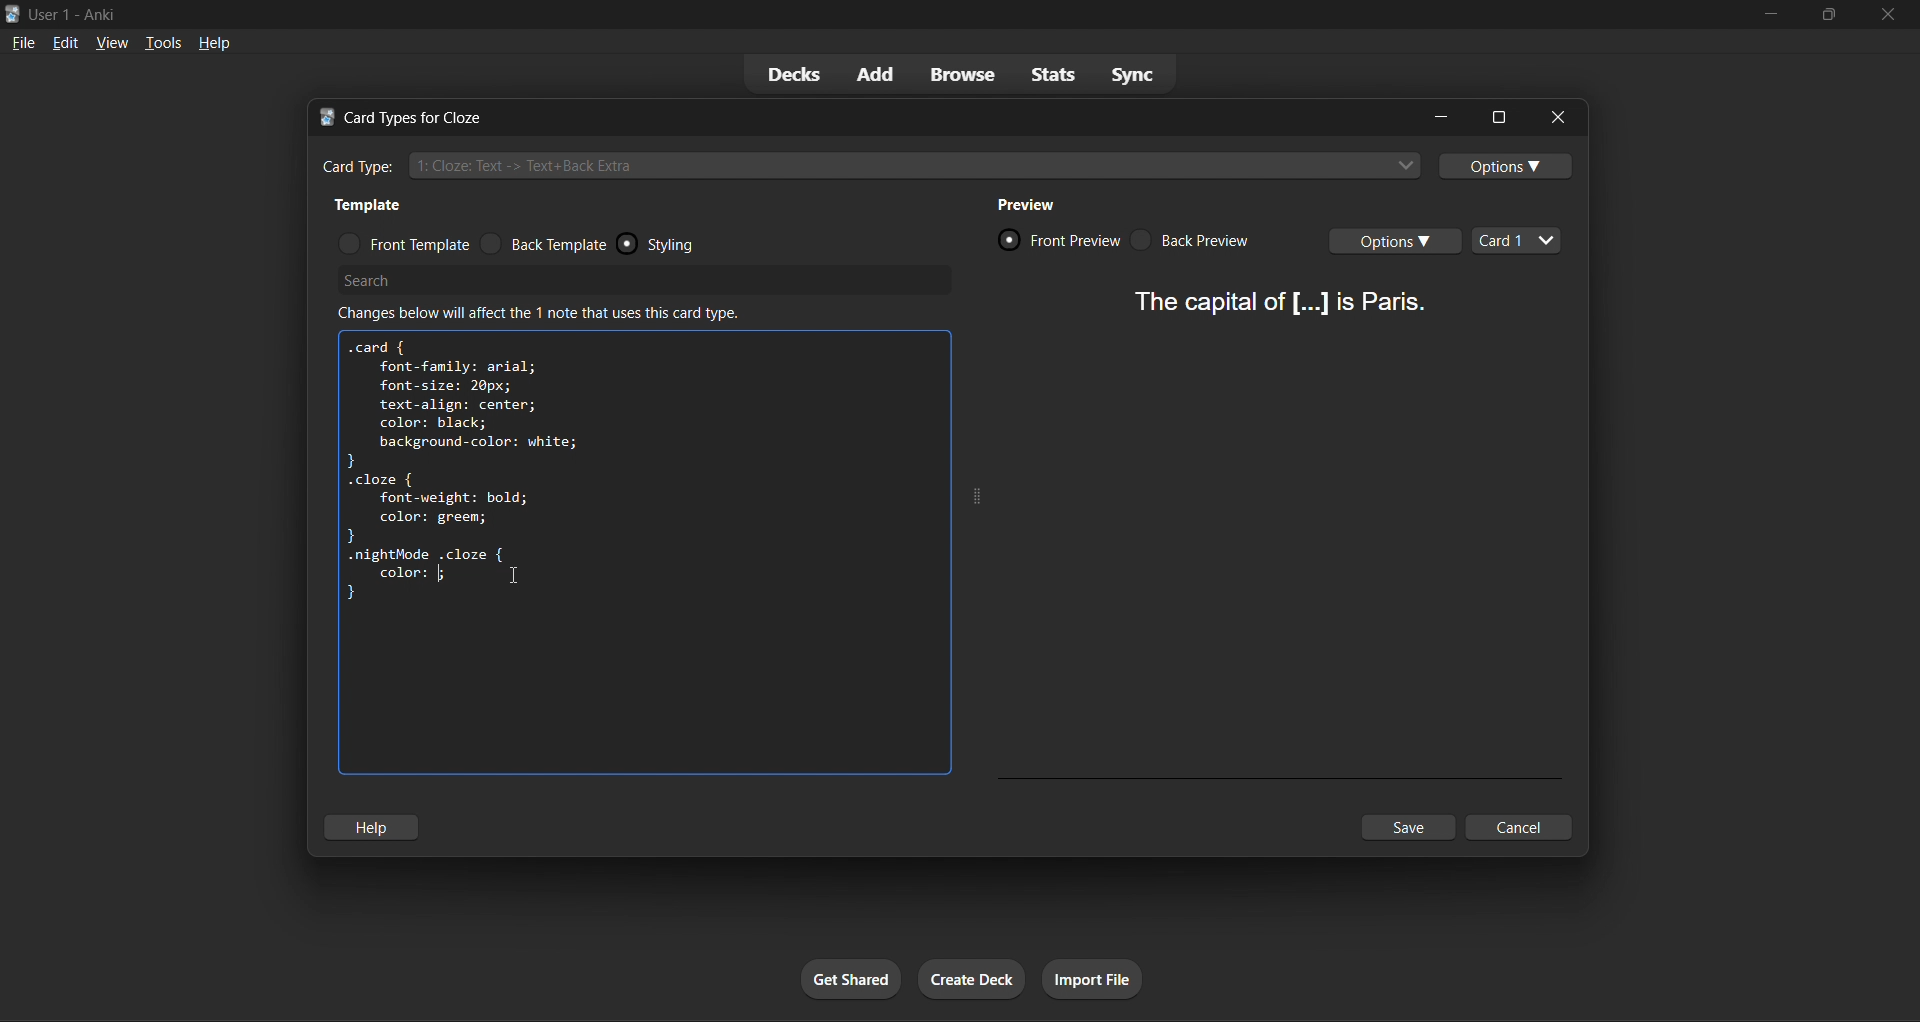 This screenshot has width=1920, height=1022. Describe the element at coordinates (23, 42) in the screenshot. I see `file` at that location.